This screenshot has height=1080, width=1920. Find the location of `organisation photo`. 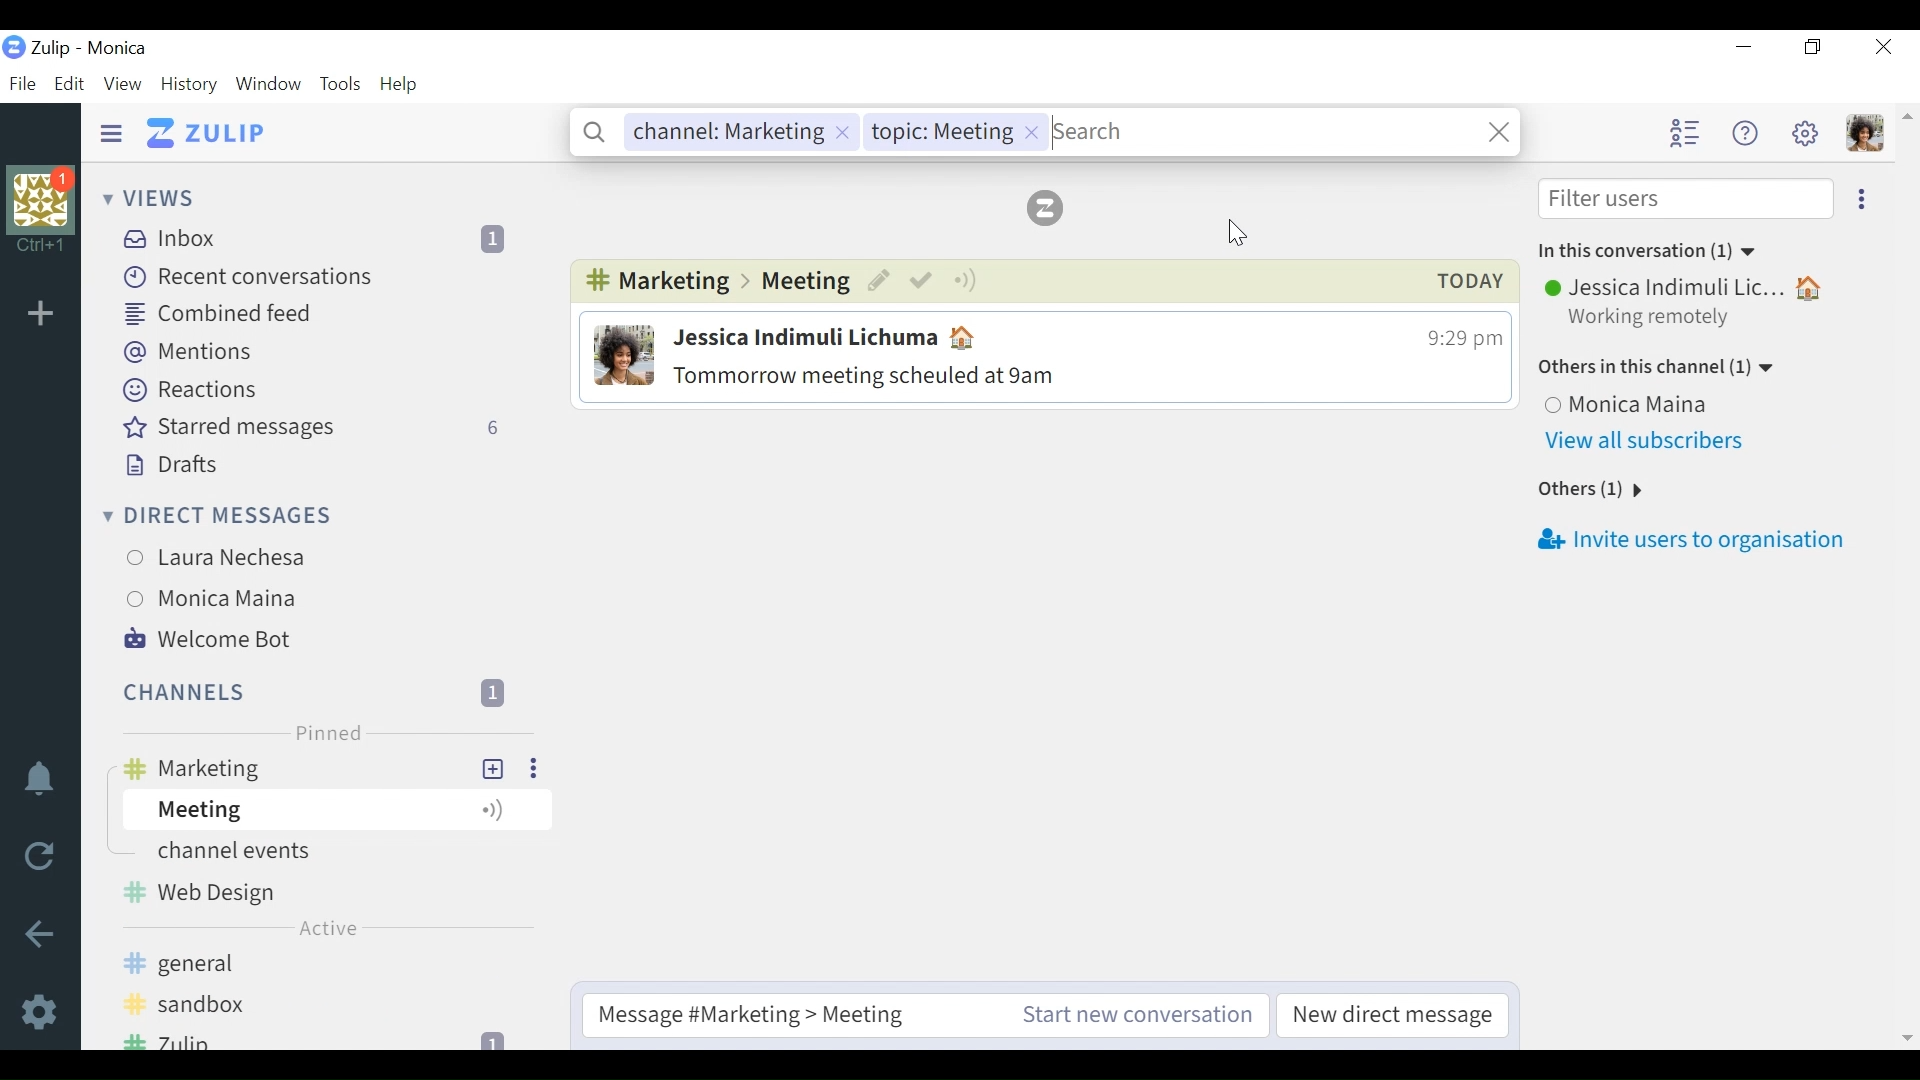

organisation photo is located at coordinates (41, 197).